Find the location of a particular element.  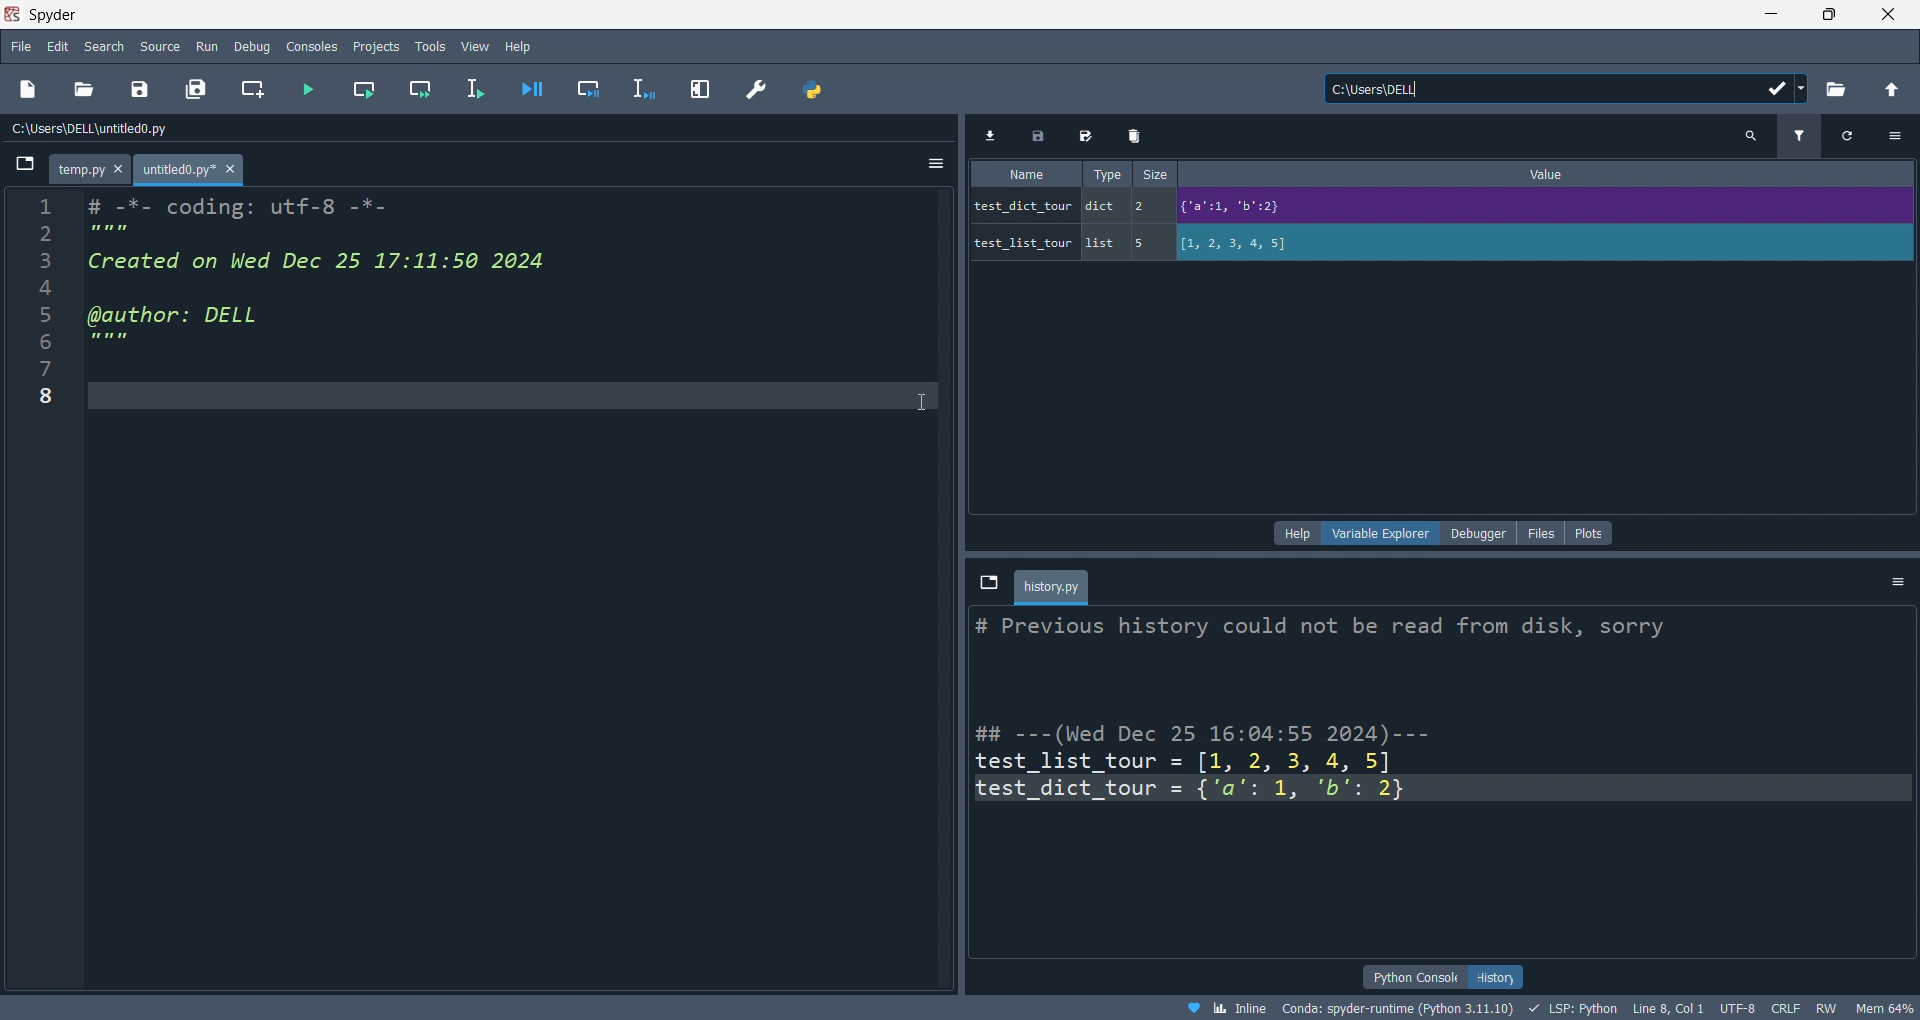

list is located at coordinates (1103, 244).